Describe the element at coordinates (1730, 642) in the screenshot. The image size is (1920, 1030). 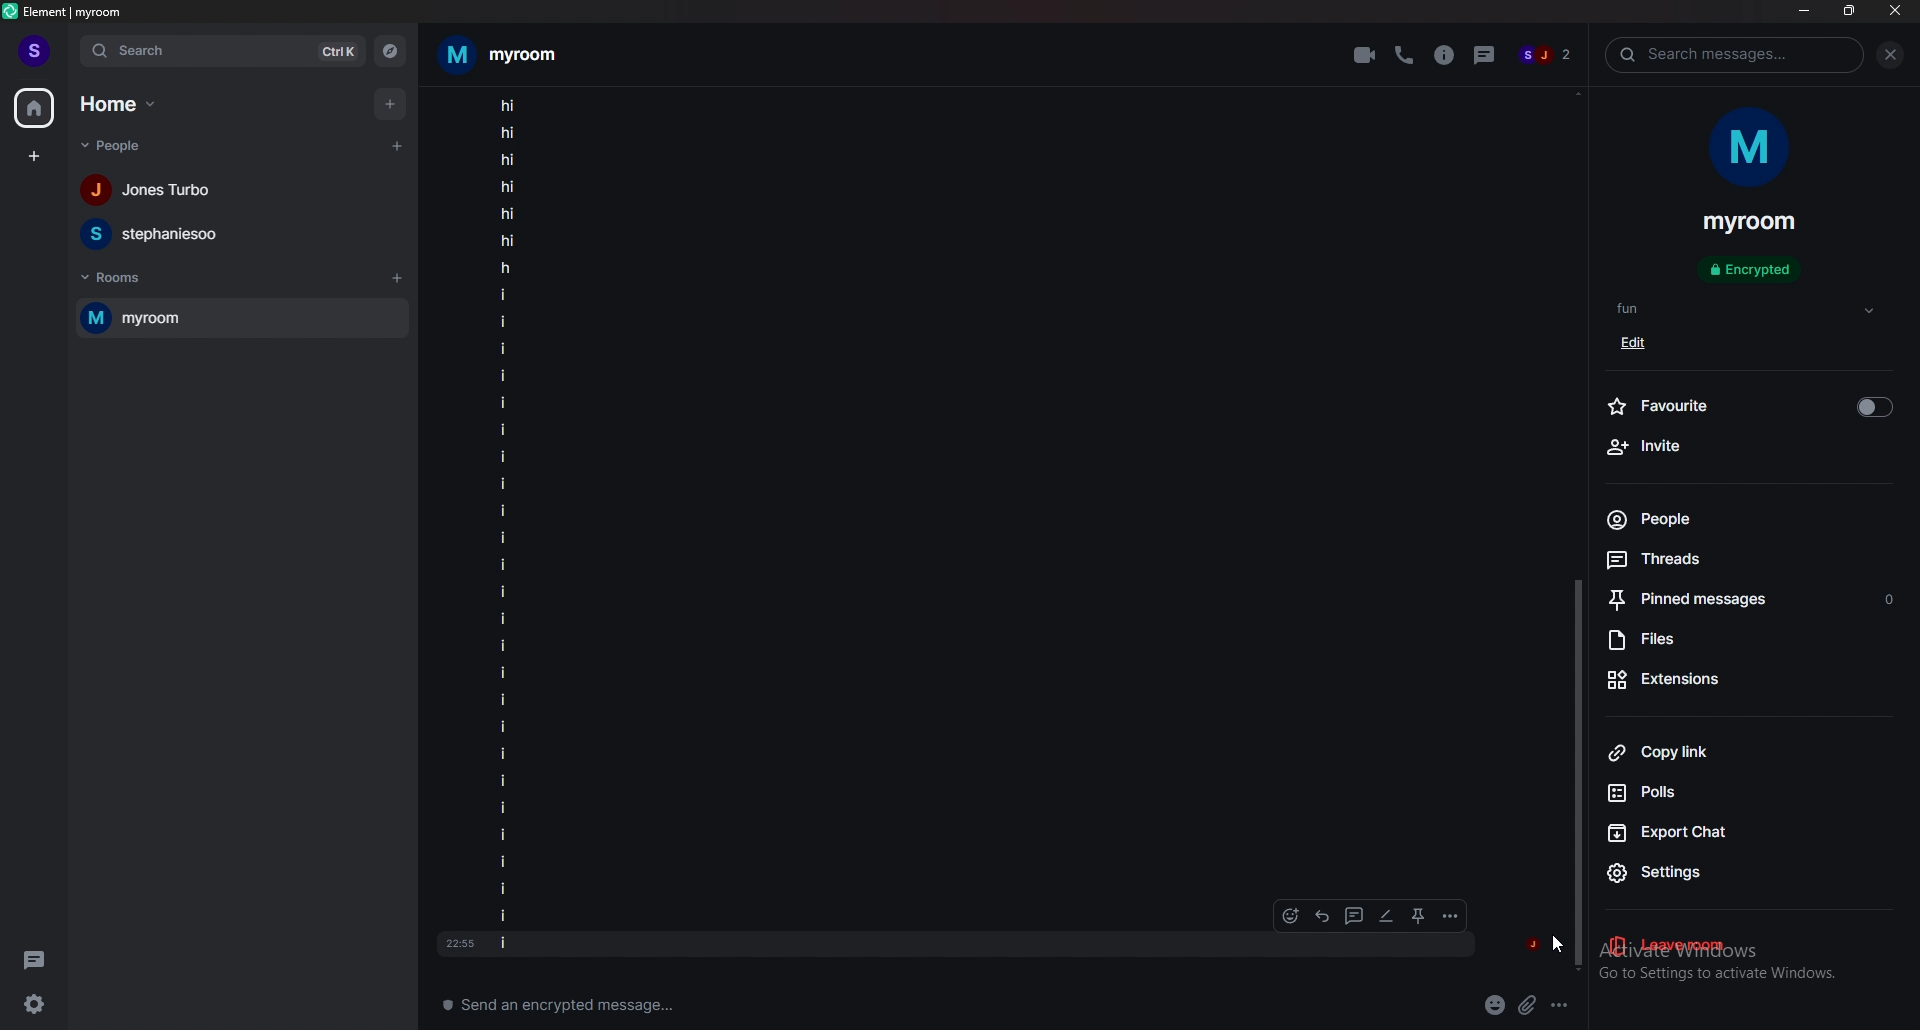
I see `files` at that location.